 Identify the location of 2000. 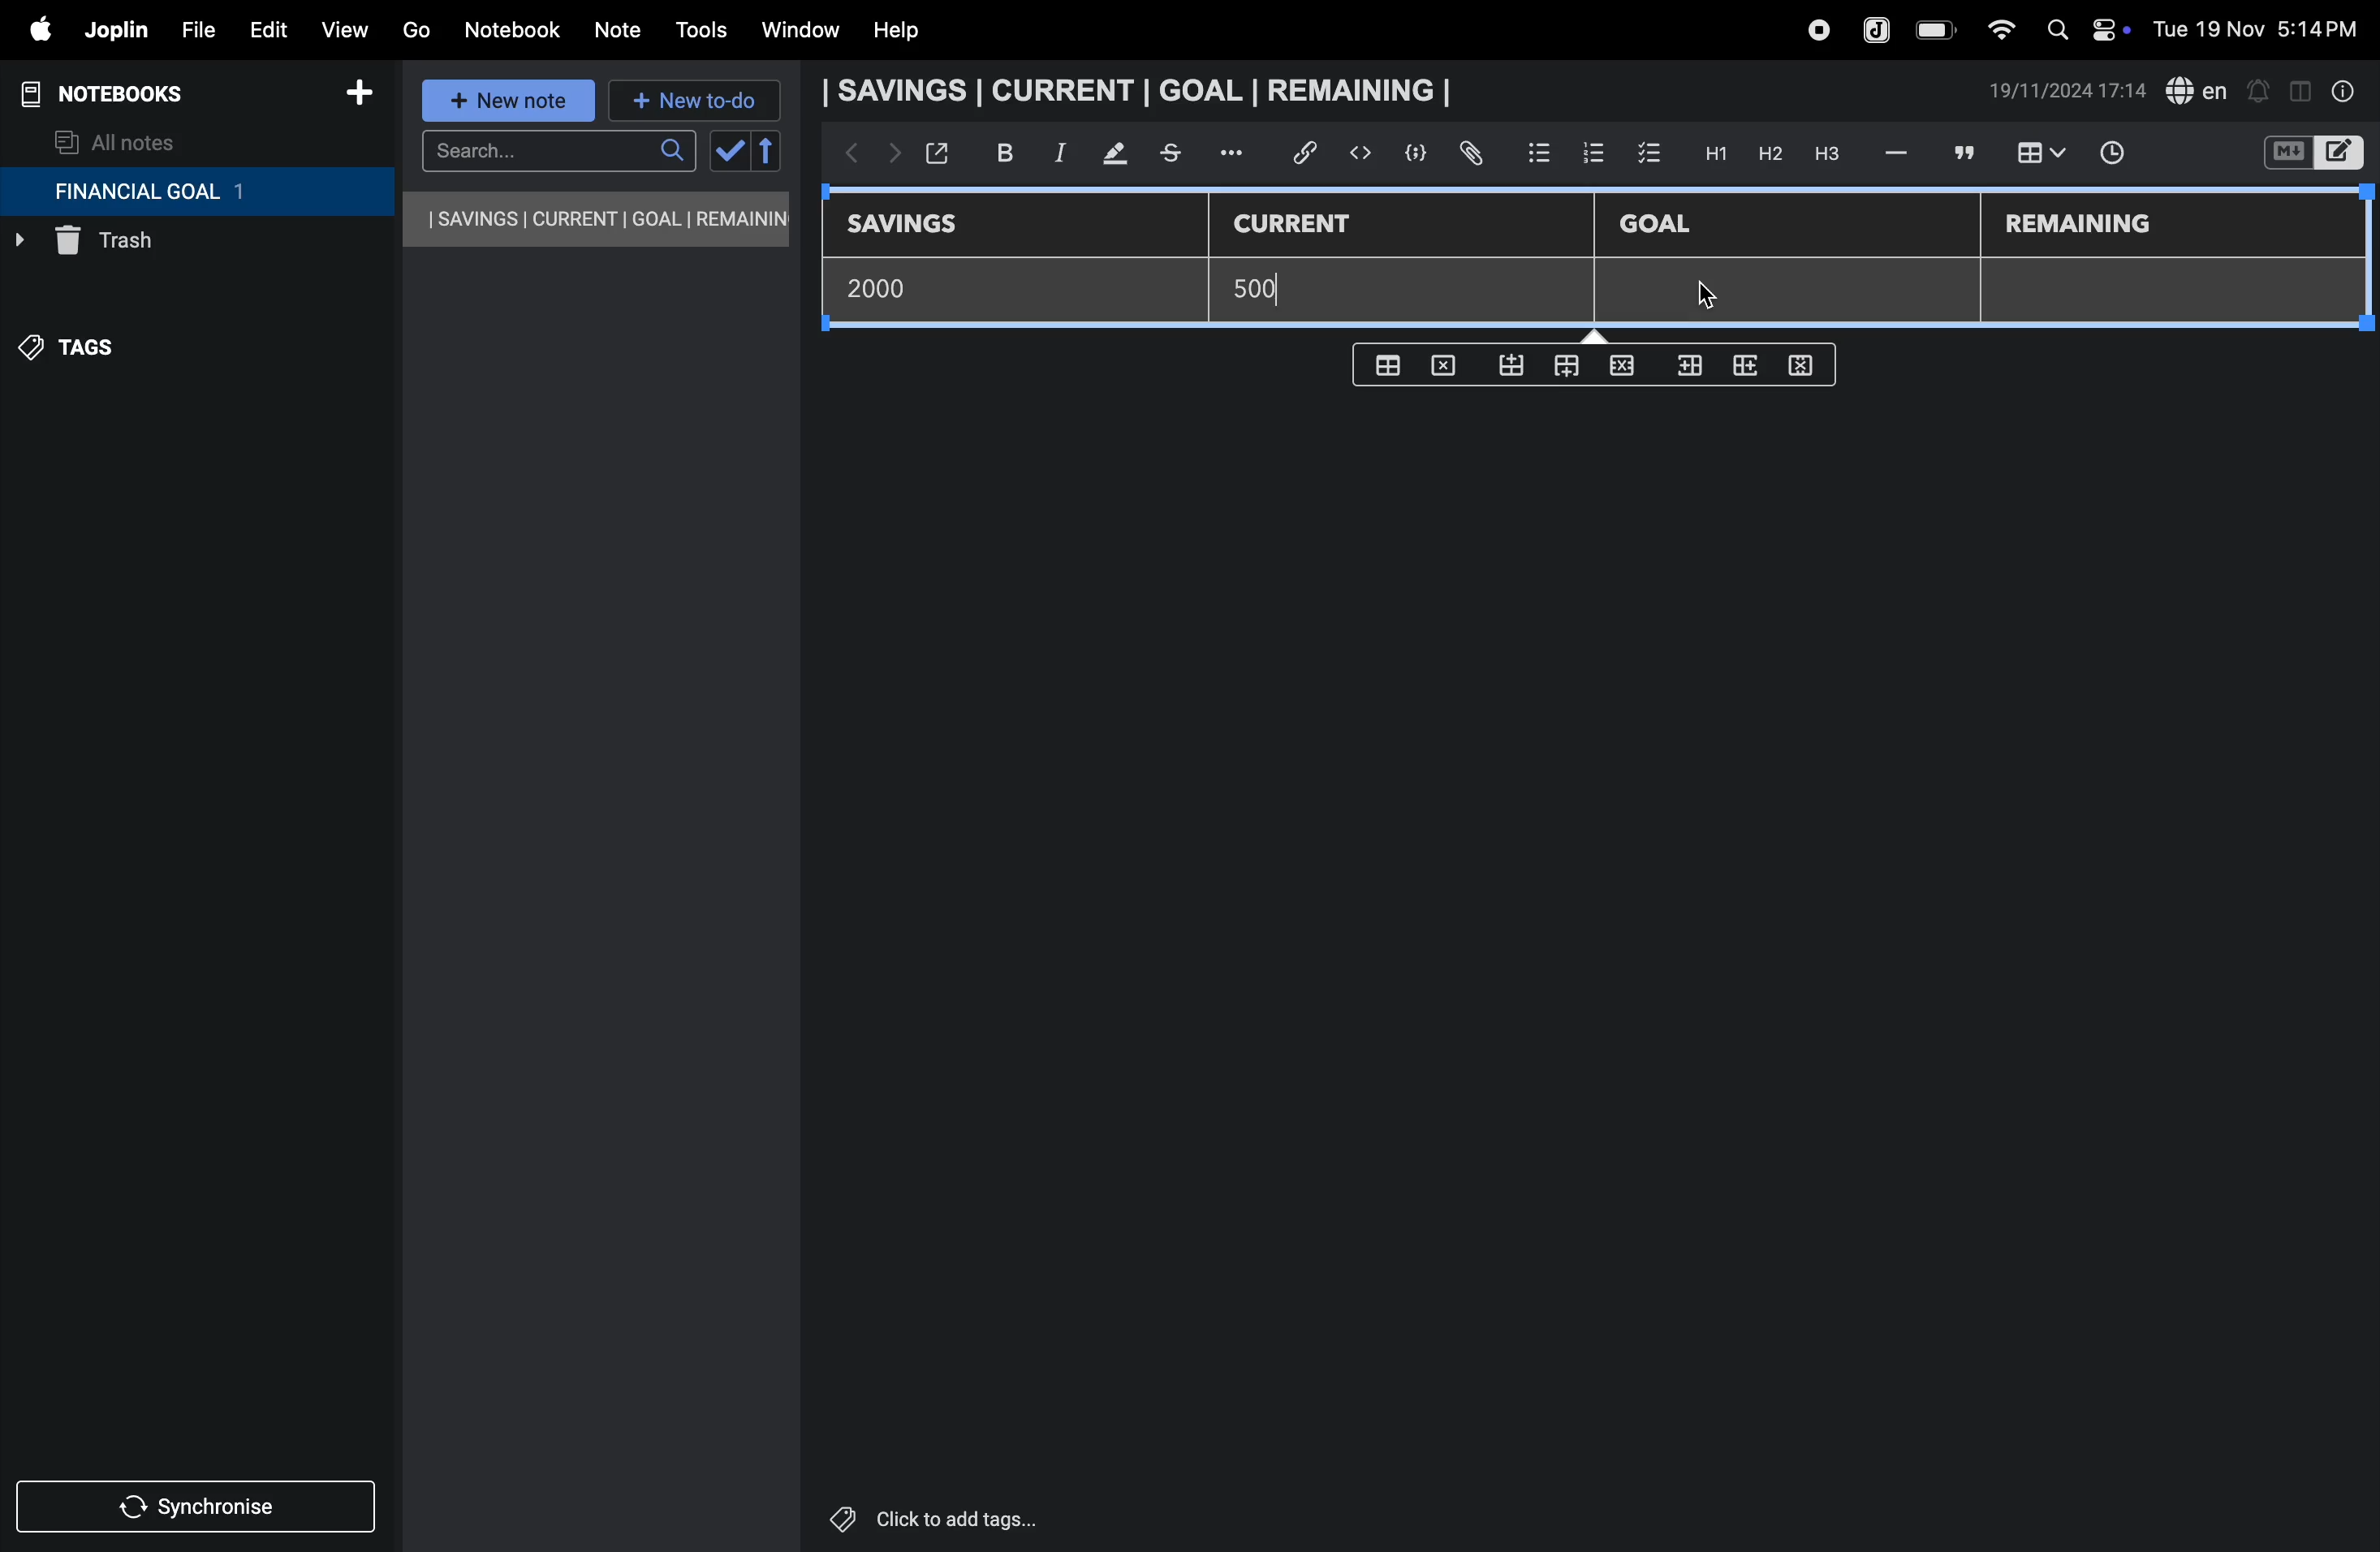
(892, 287).